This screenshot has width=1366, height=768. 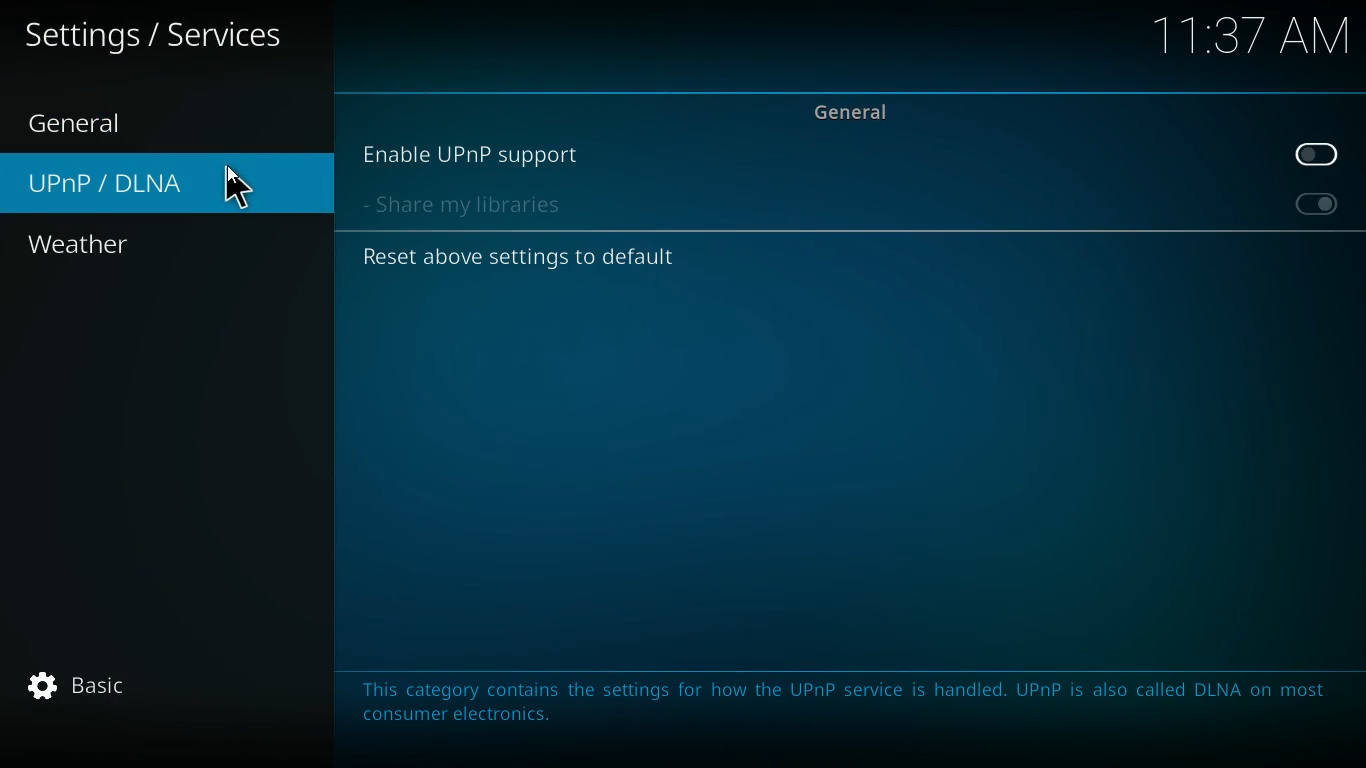 What do you see at coordinates (117, 690) in the screenshot?
I see `basic` at bounding box center [117, 690].